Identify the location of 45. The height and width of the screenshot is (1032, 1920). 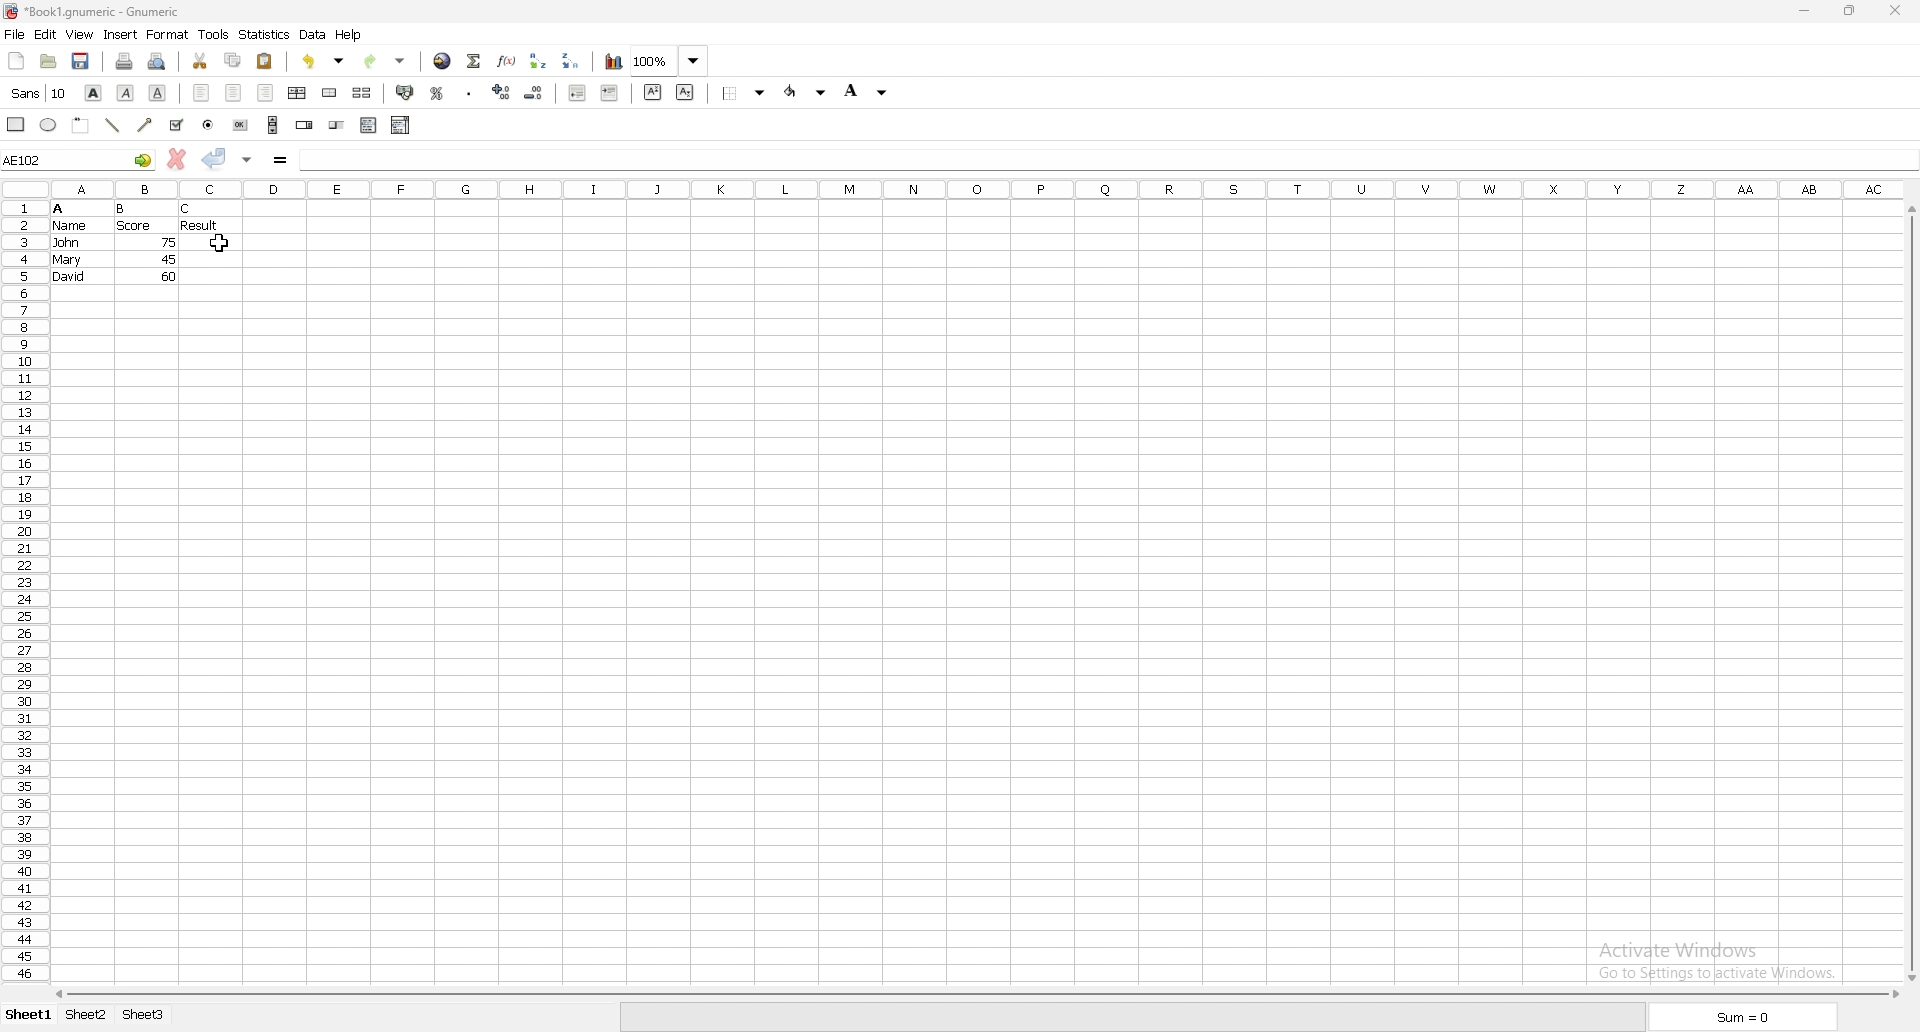
(168, 259).